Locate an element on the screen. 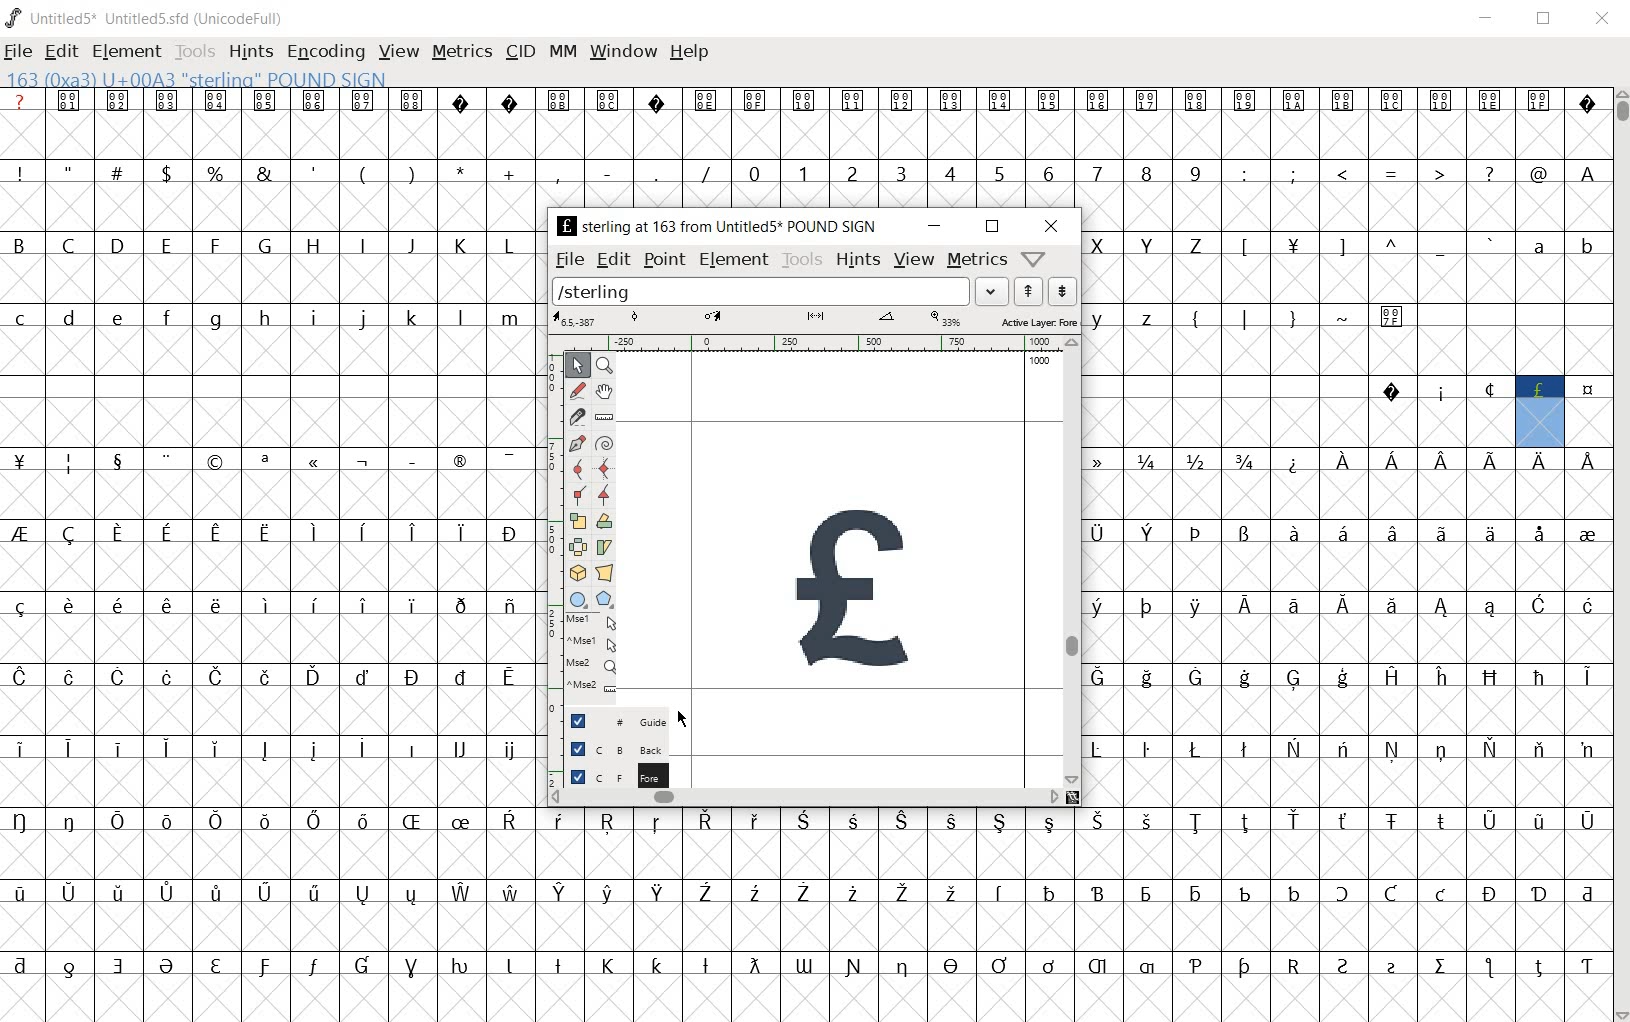  c is located at coordinates (22, 318).